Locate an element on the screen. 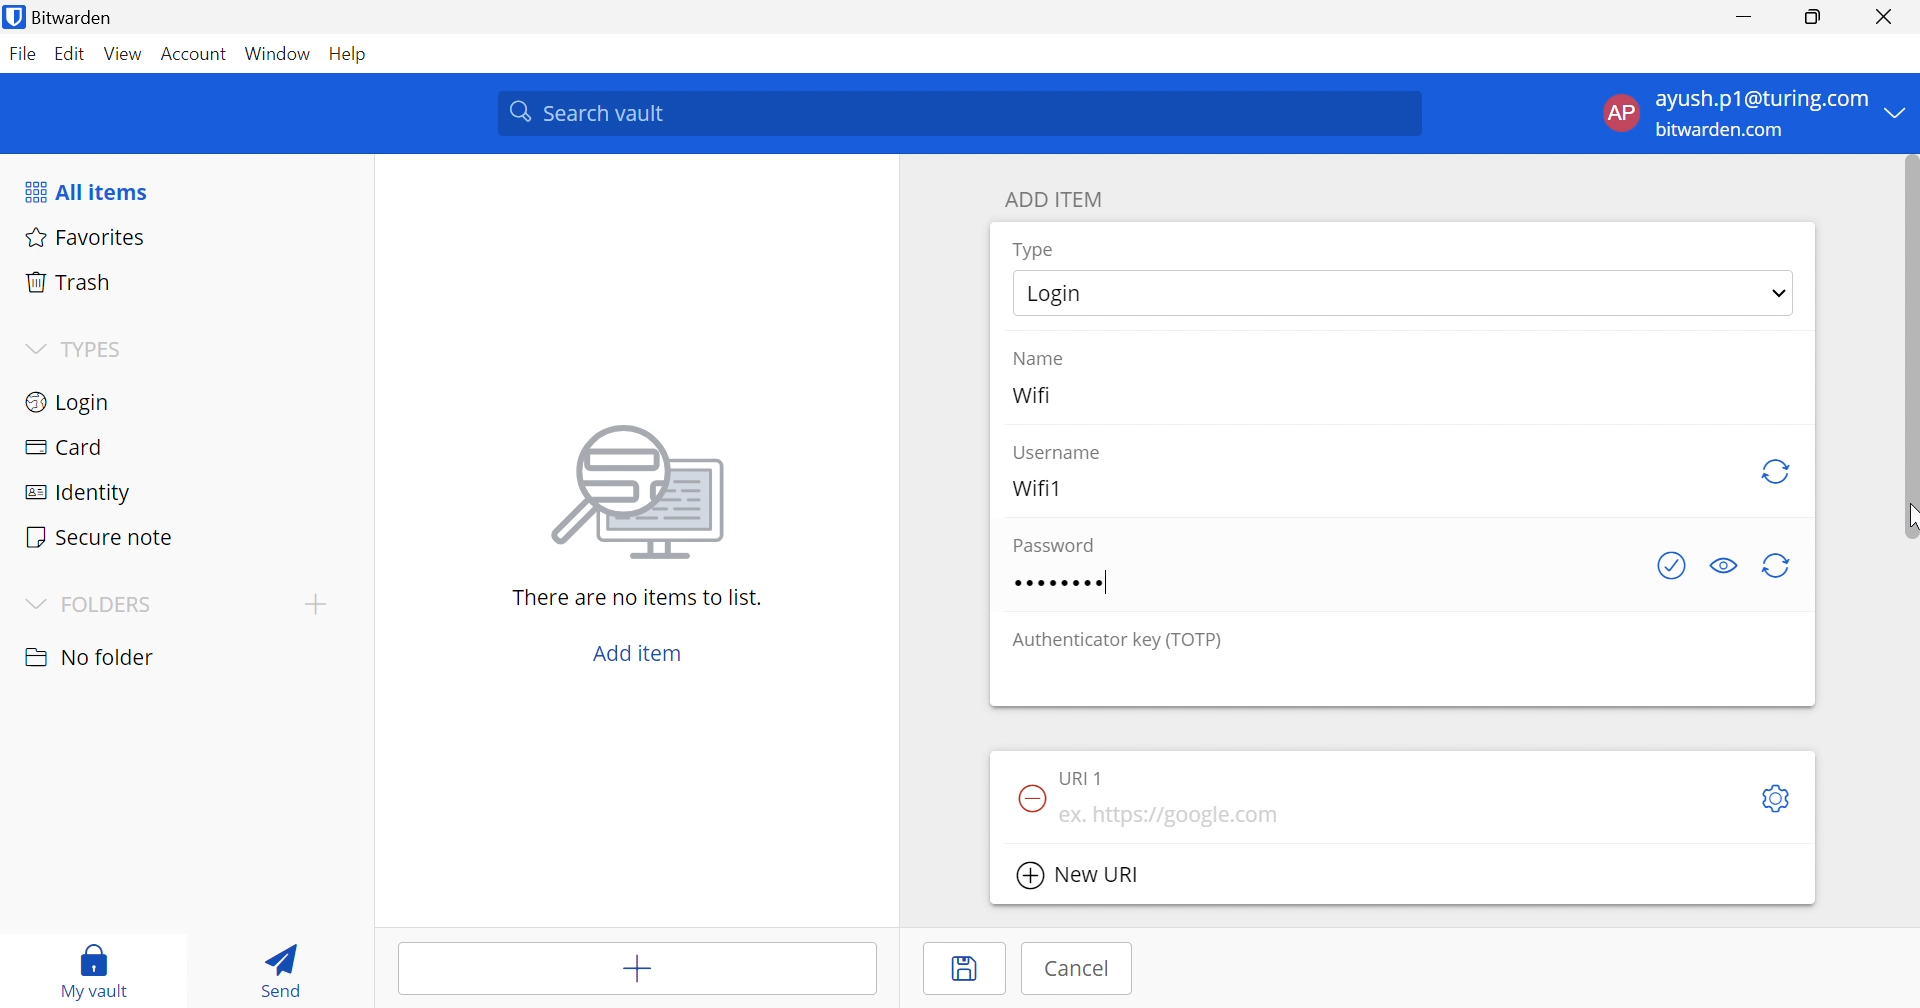  File is located at coordinates (22, 53).